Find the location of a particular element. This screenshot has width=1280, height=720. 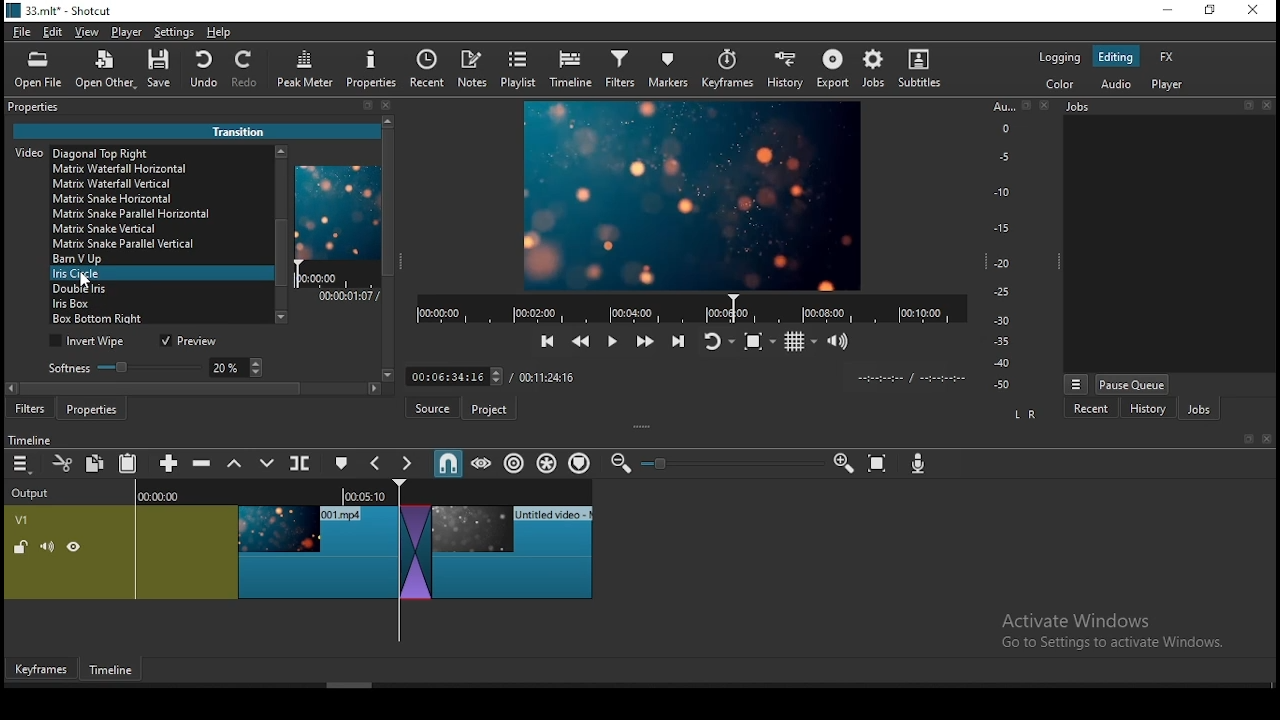

icon and file name is located at coordinates (62, 13).